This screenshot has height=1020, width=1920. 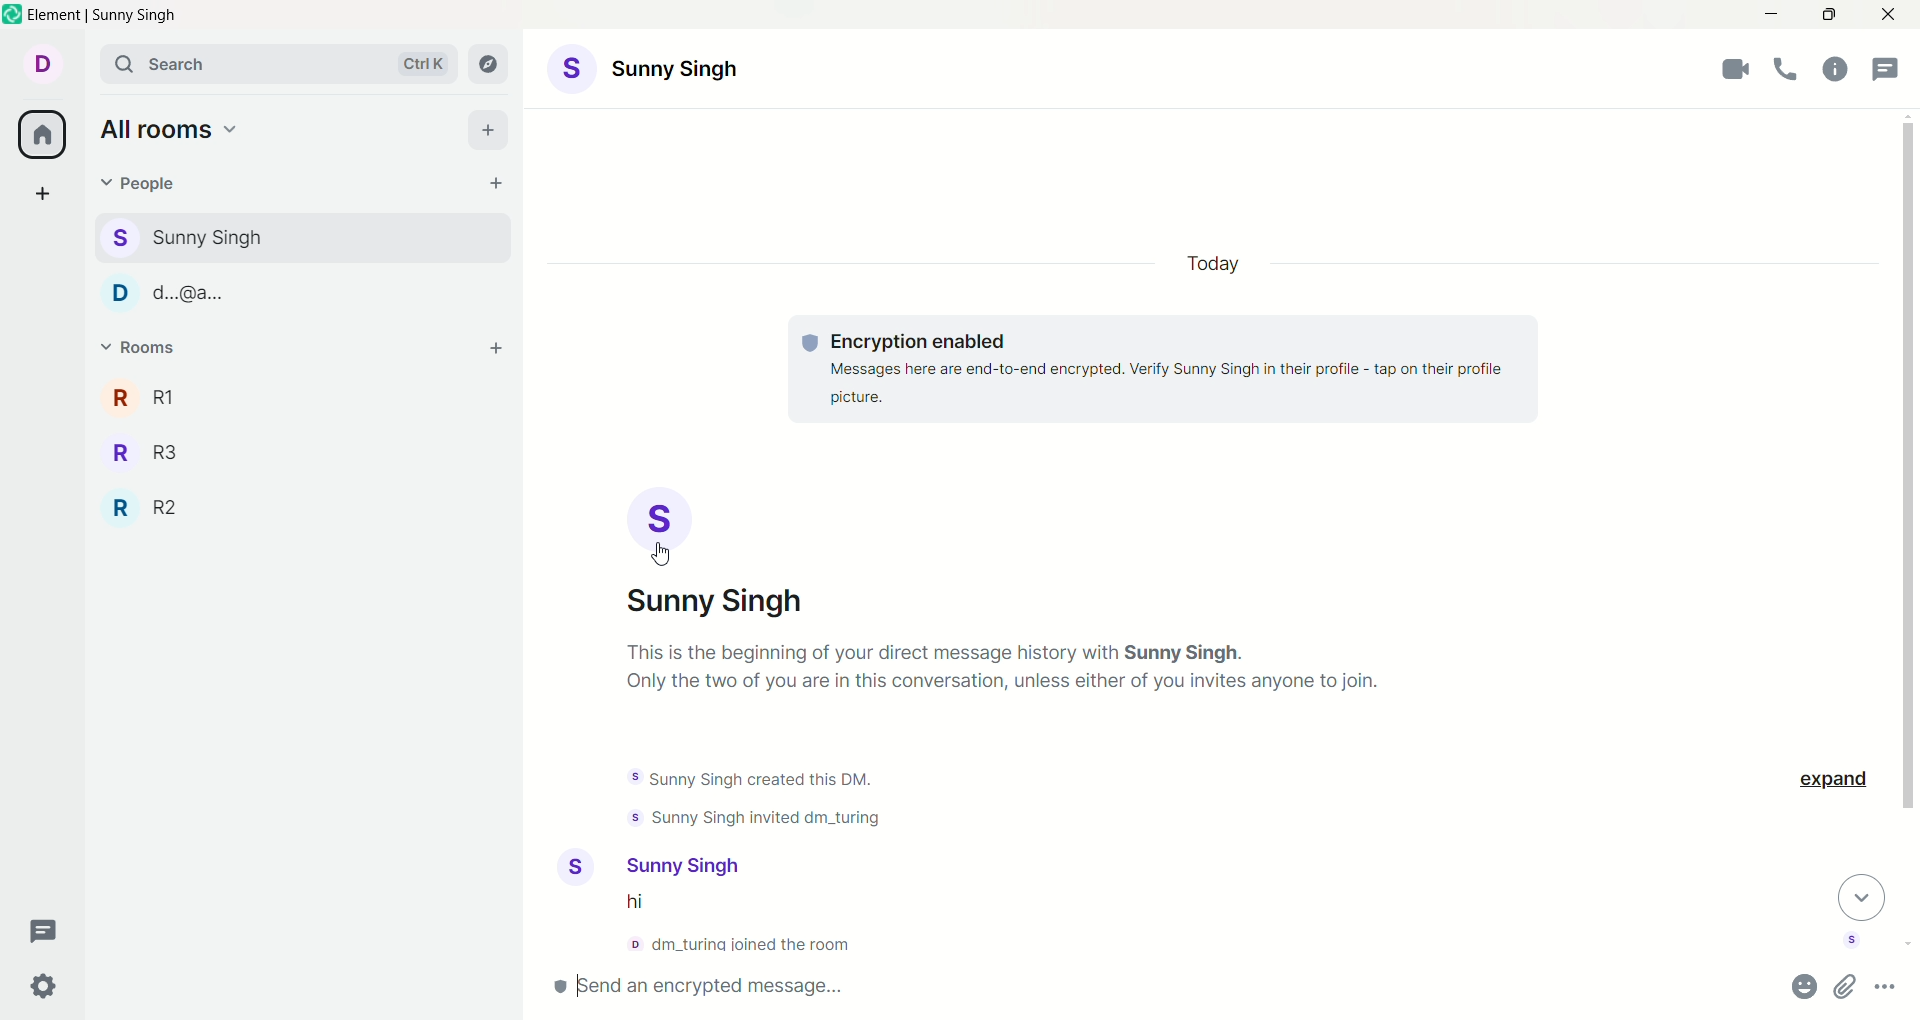 What do you see at coordinates (107, 17) in the screenshot?
I see `element` at bounding box center [107, 17].